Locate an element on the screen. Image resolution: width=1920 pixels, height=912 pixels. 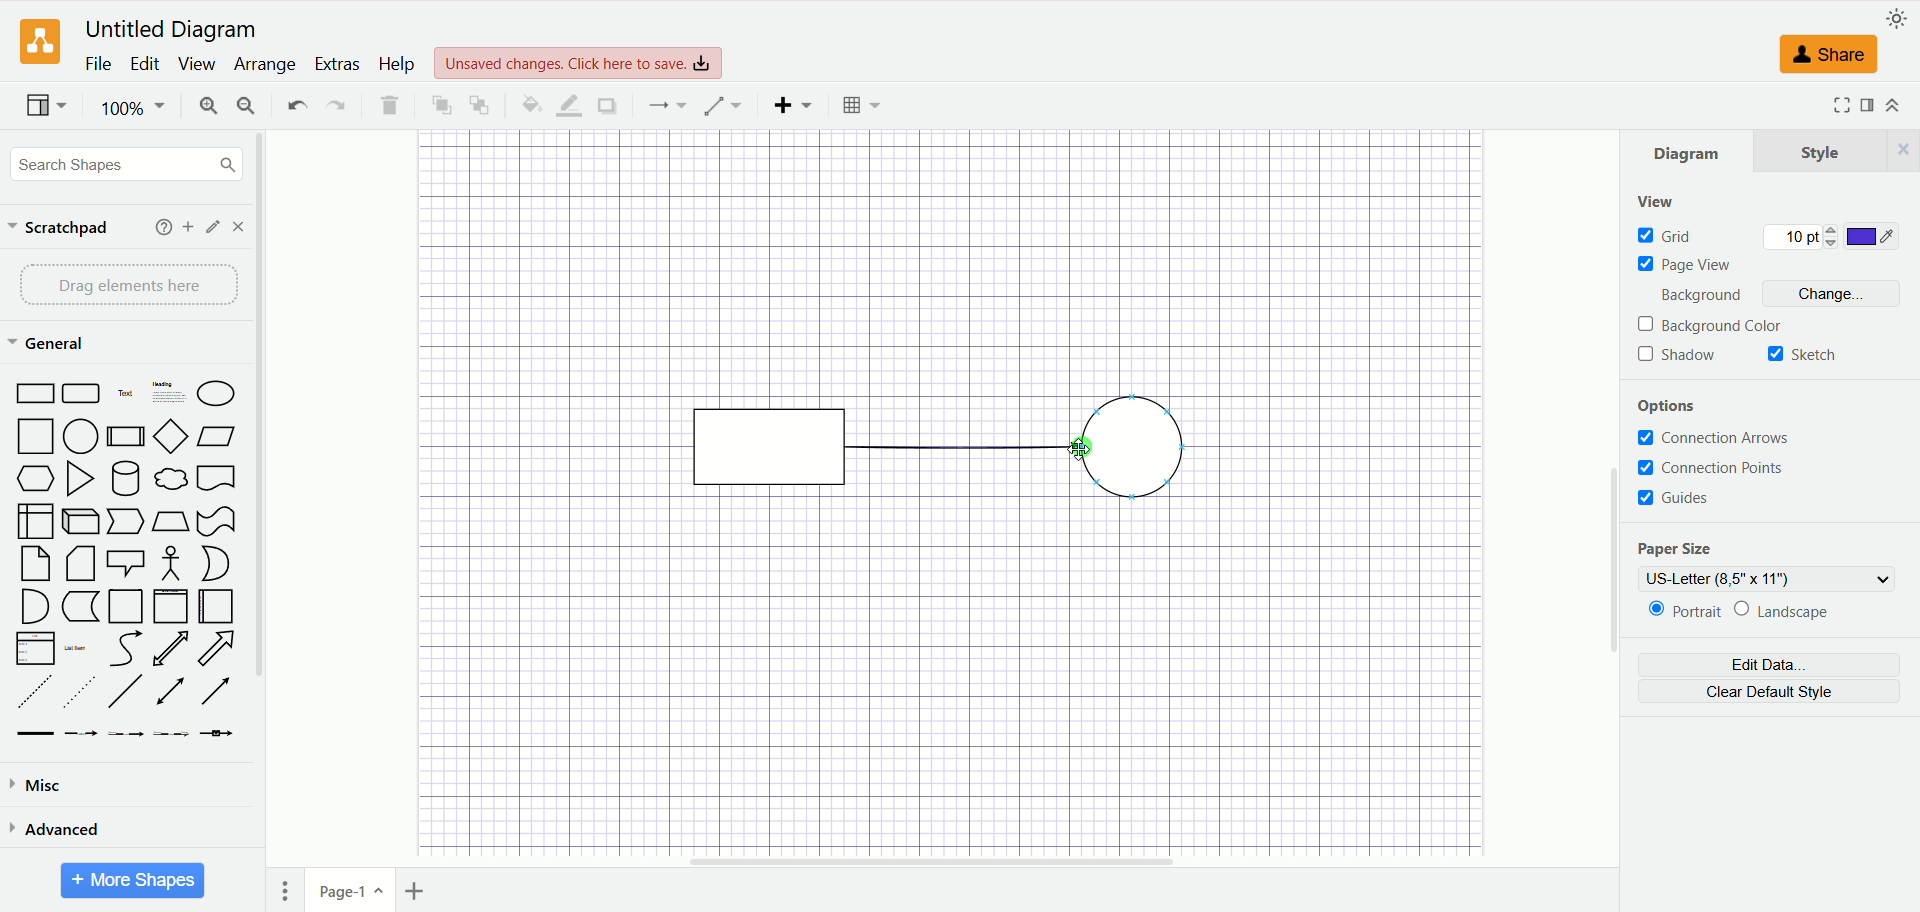
Page is located at coordinates (124, 606).